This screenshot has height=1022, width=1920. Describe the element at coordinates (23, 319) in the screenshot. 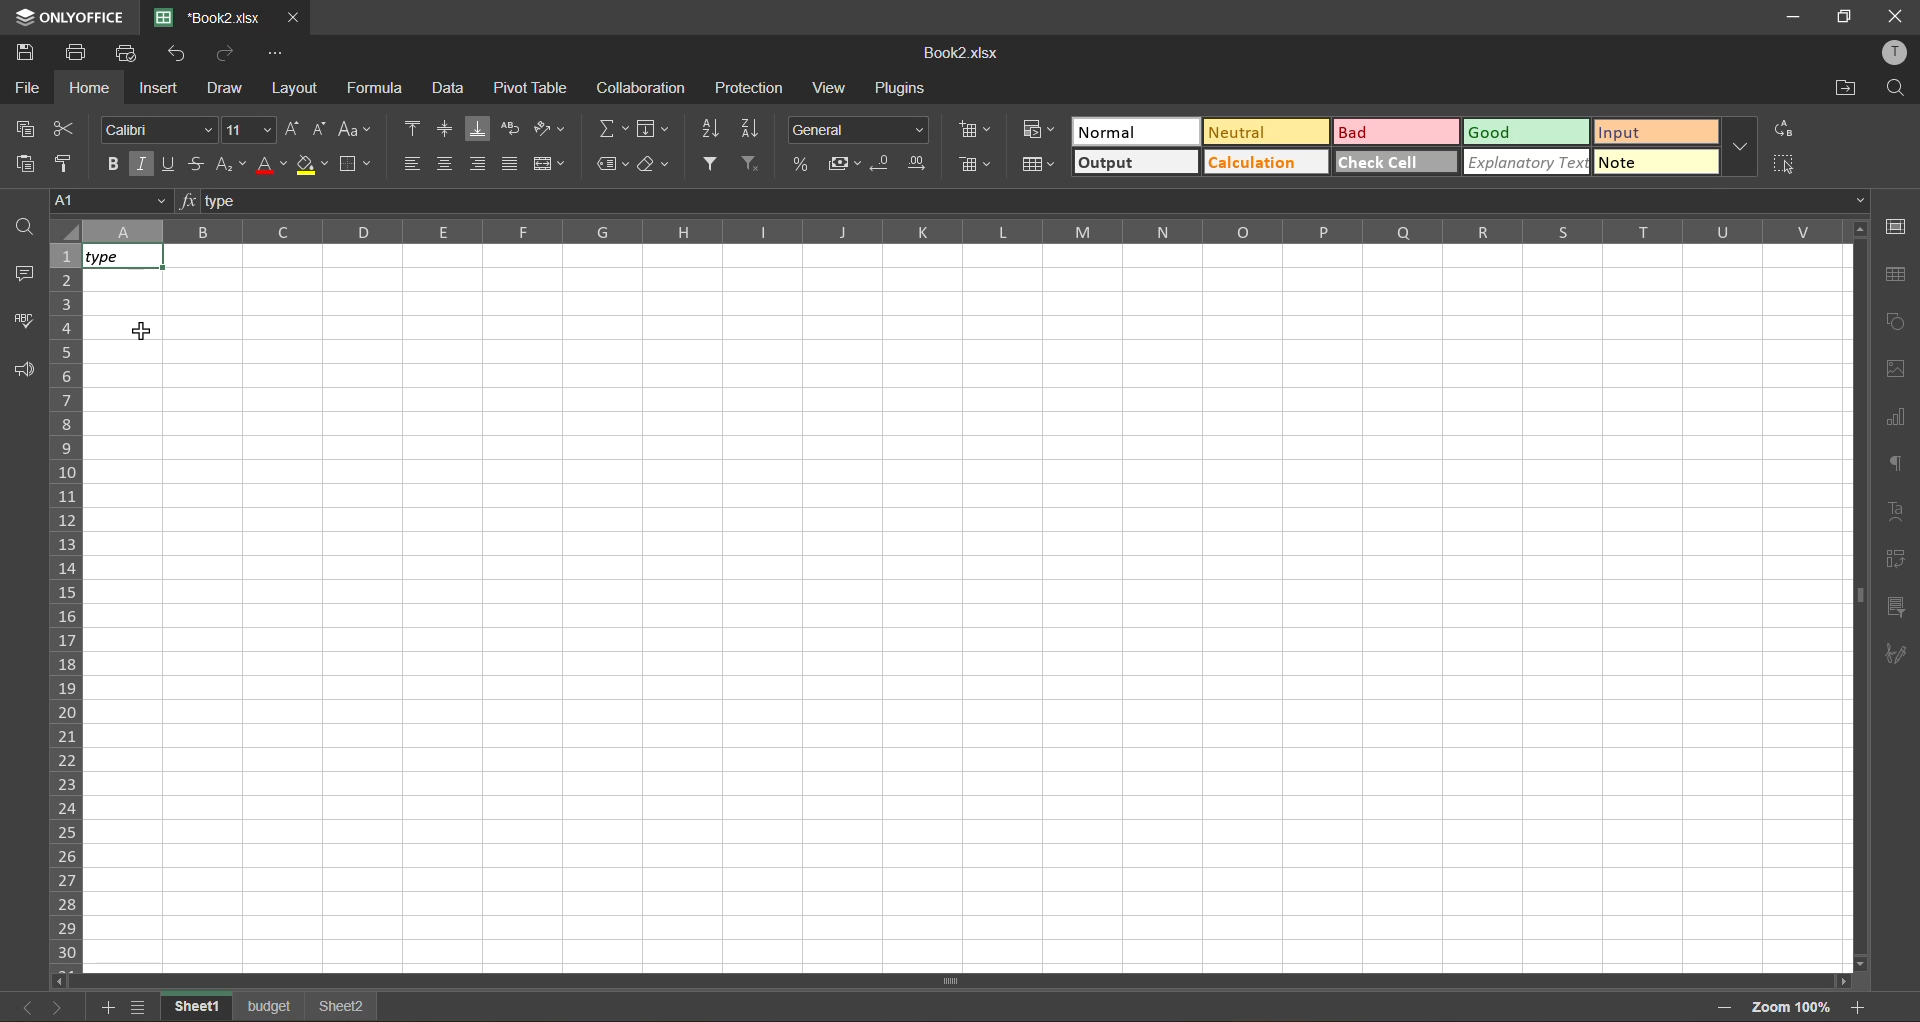

I see `spellcheck` at that location.